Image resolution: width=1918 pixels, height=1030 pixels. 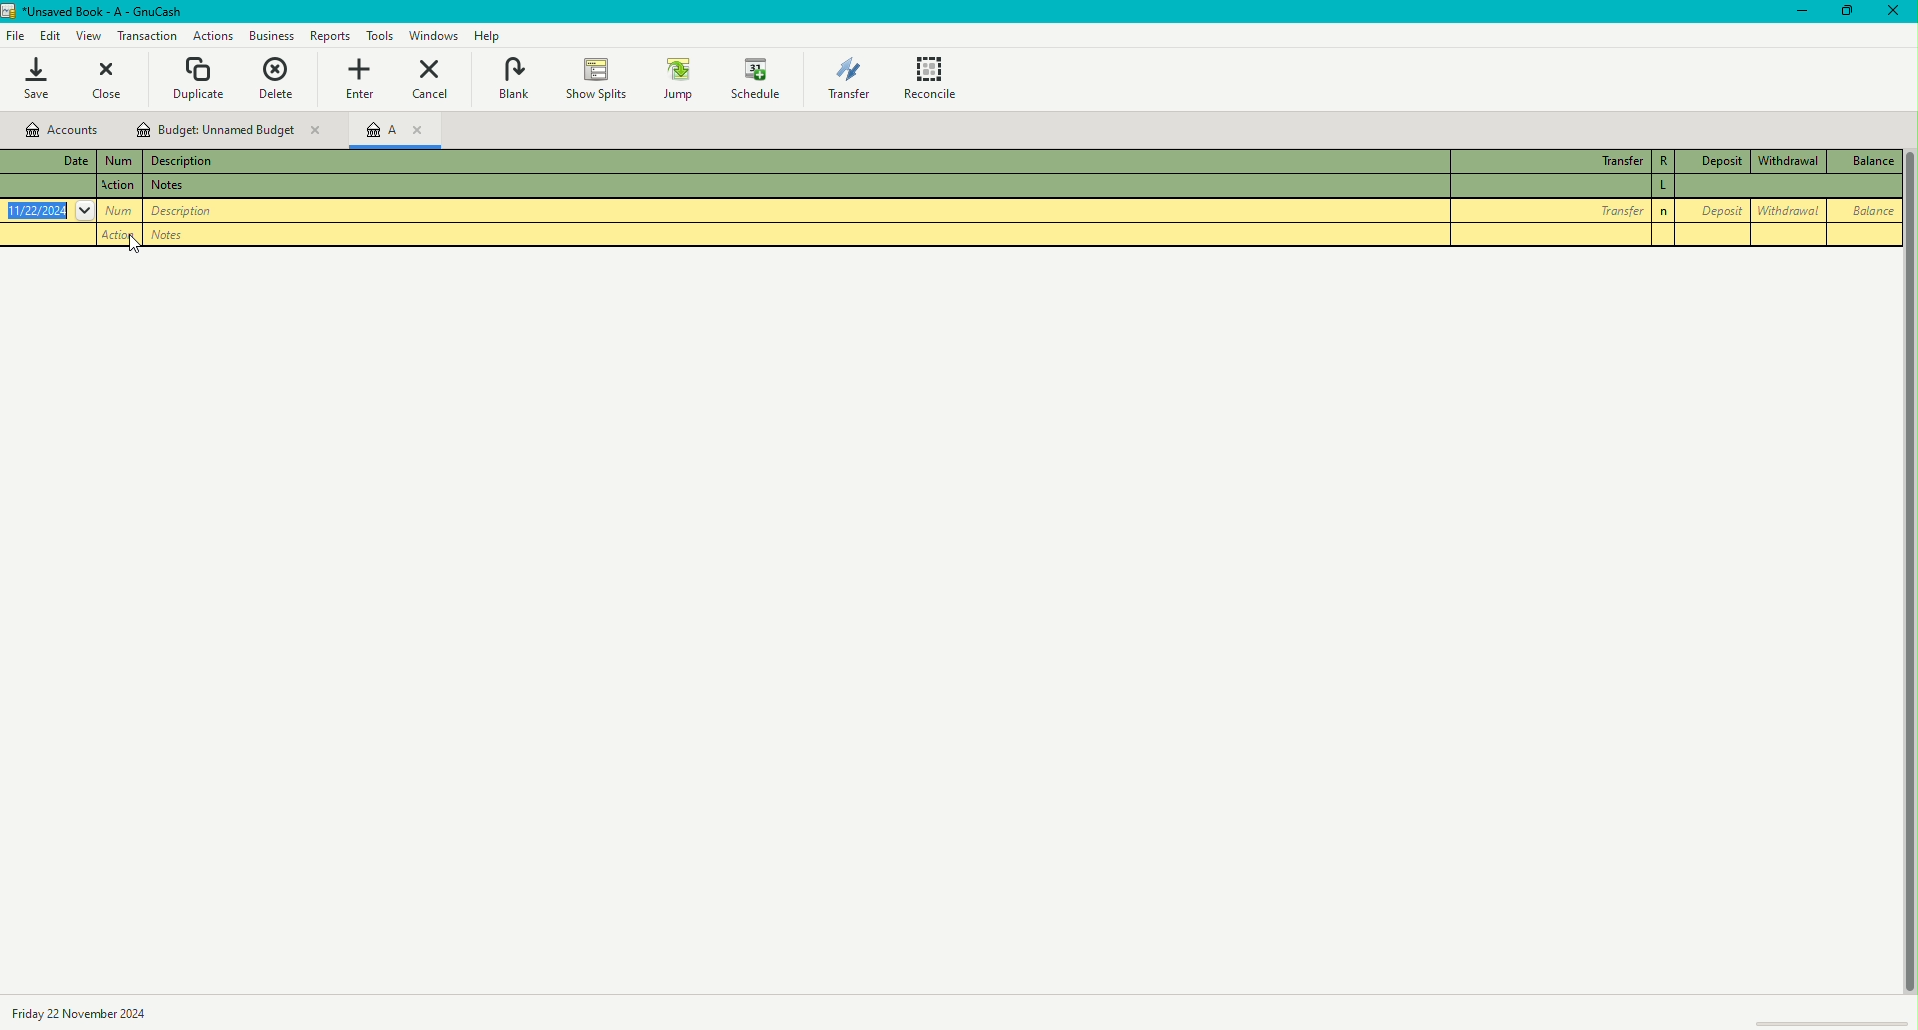 What do you see at coordinates (45, 34) in the screenshot?
I see `Edit` at bounding box center [45, 34].